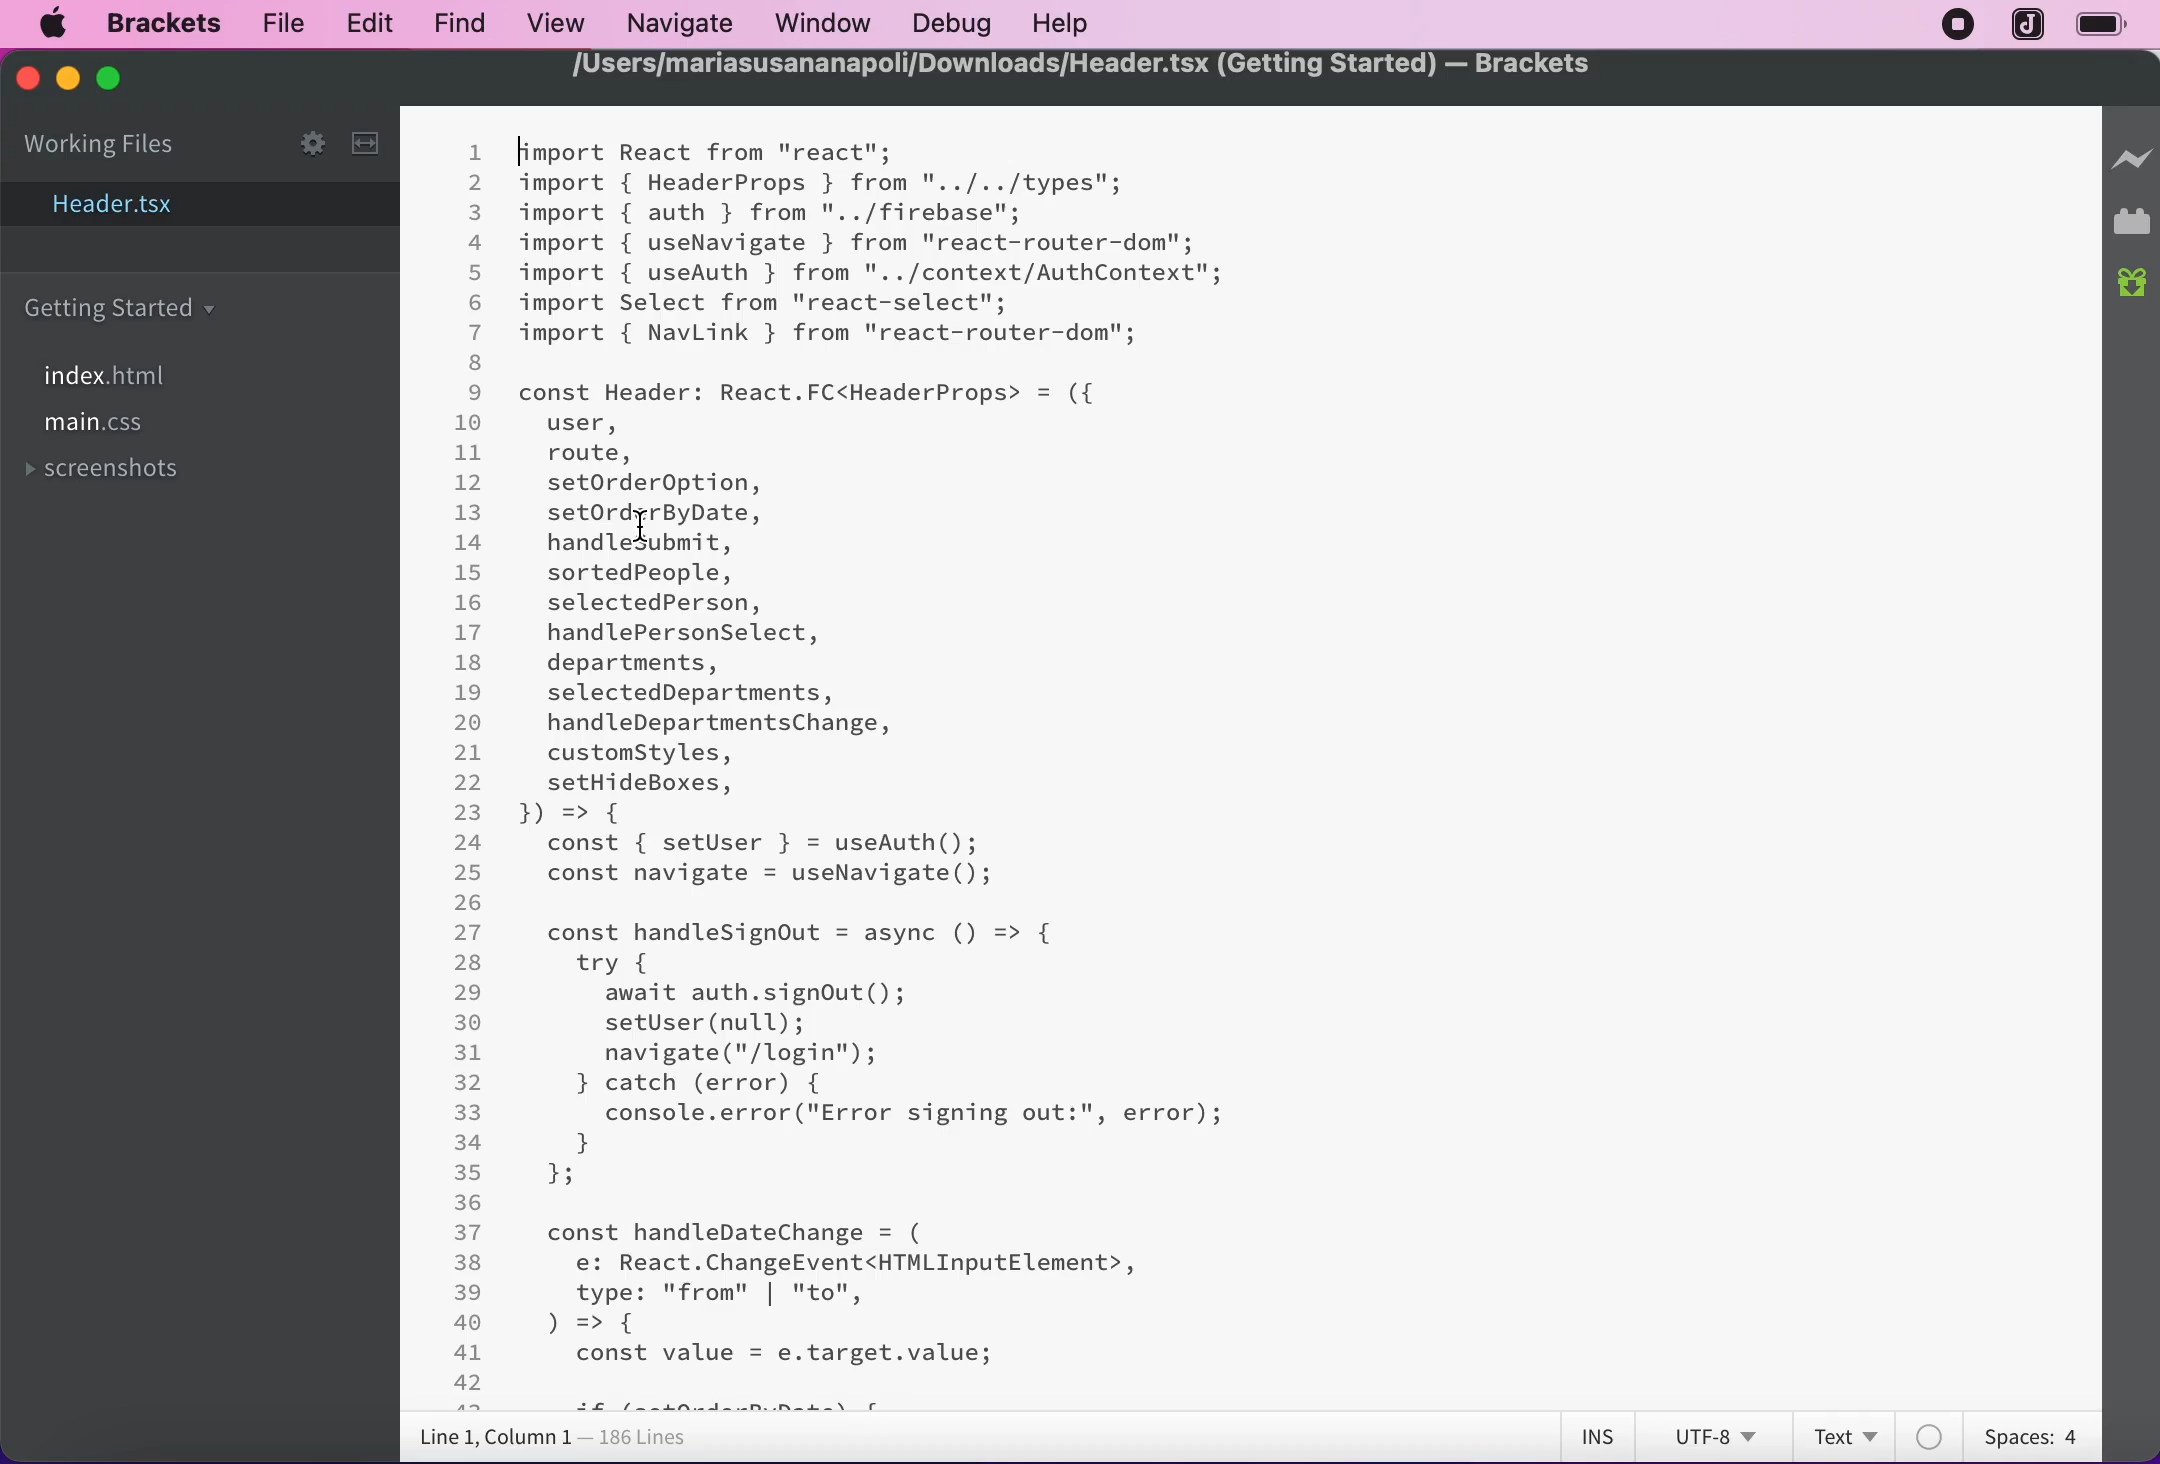 The image size is (2160, 1464). I want to click on 4, so click(477, 244).